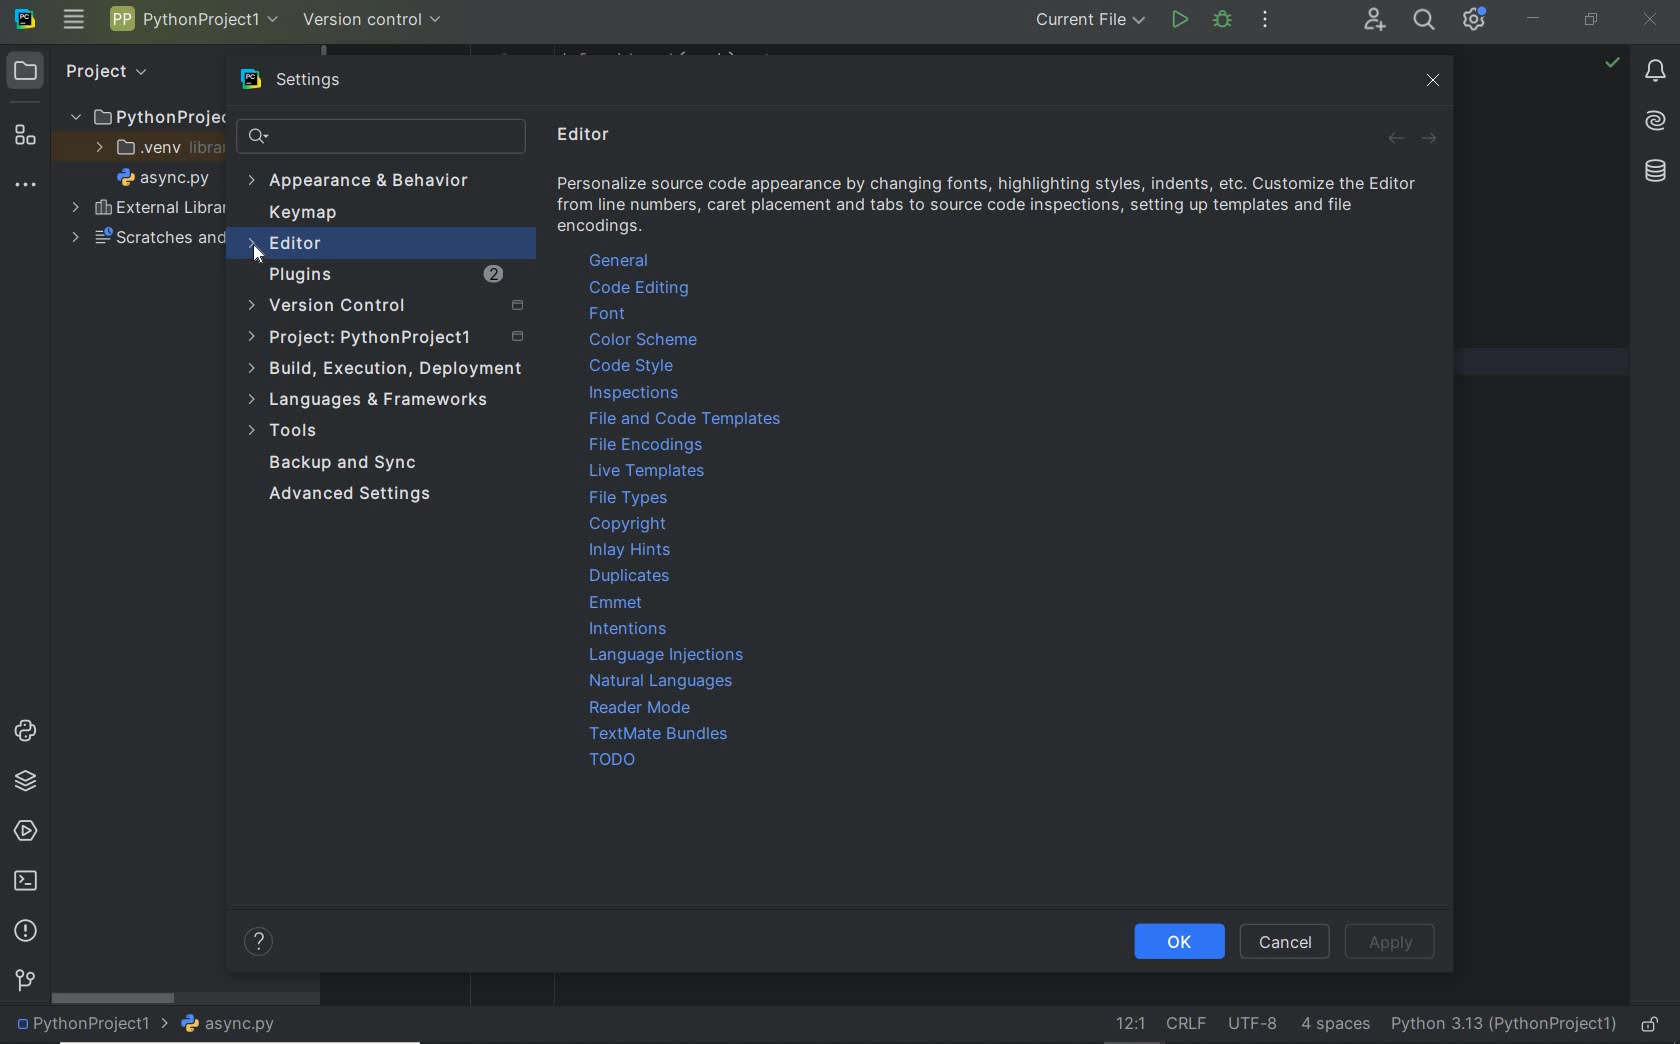 This screenshot has width=1680, height=1044. What do you see at coordinates (1654, 169) in the screenshot?
I see `Database` at bounding box center [1654, 169].